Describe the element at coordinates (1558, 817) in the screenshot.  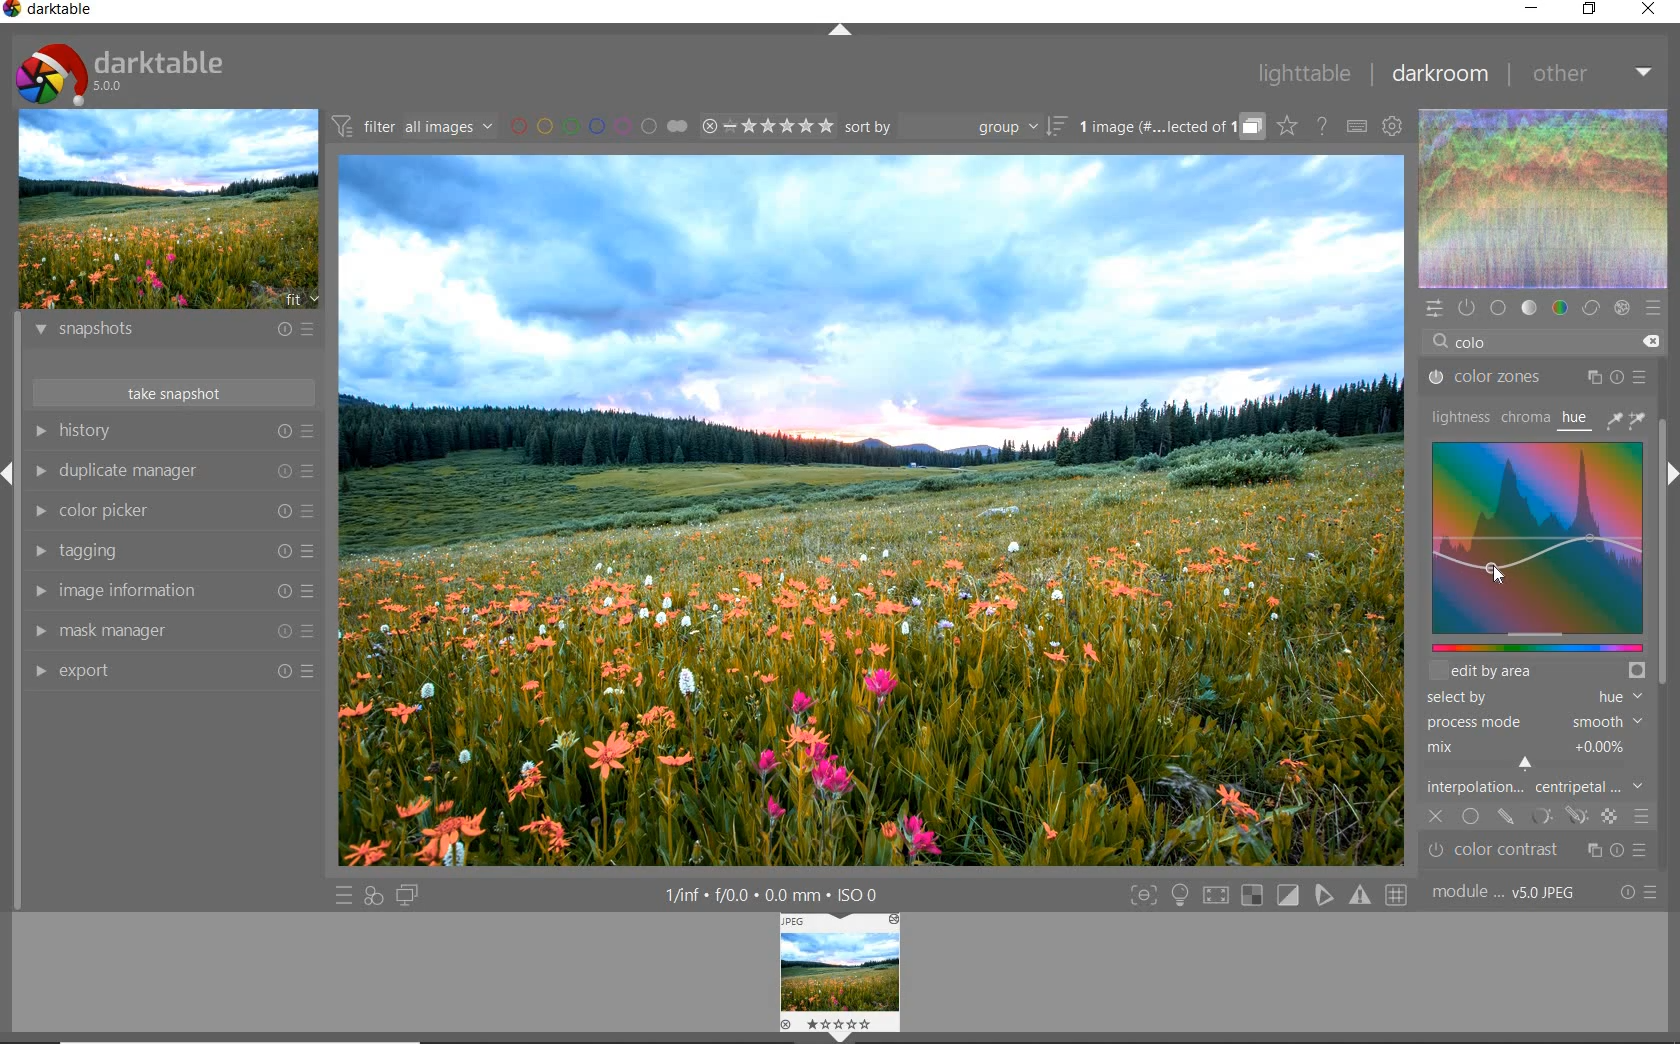
I see `mask options` at that location.